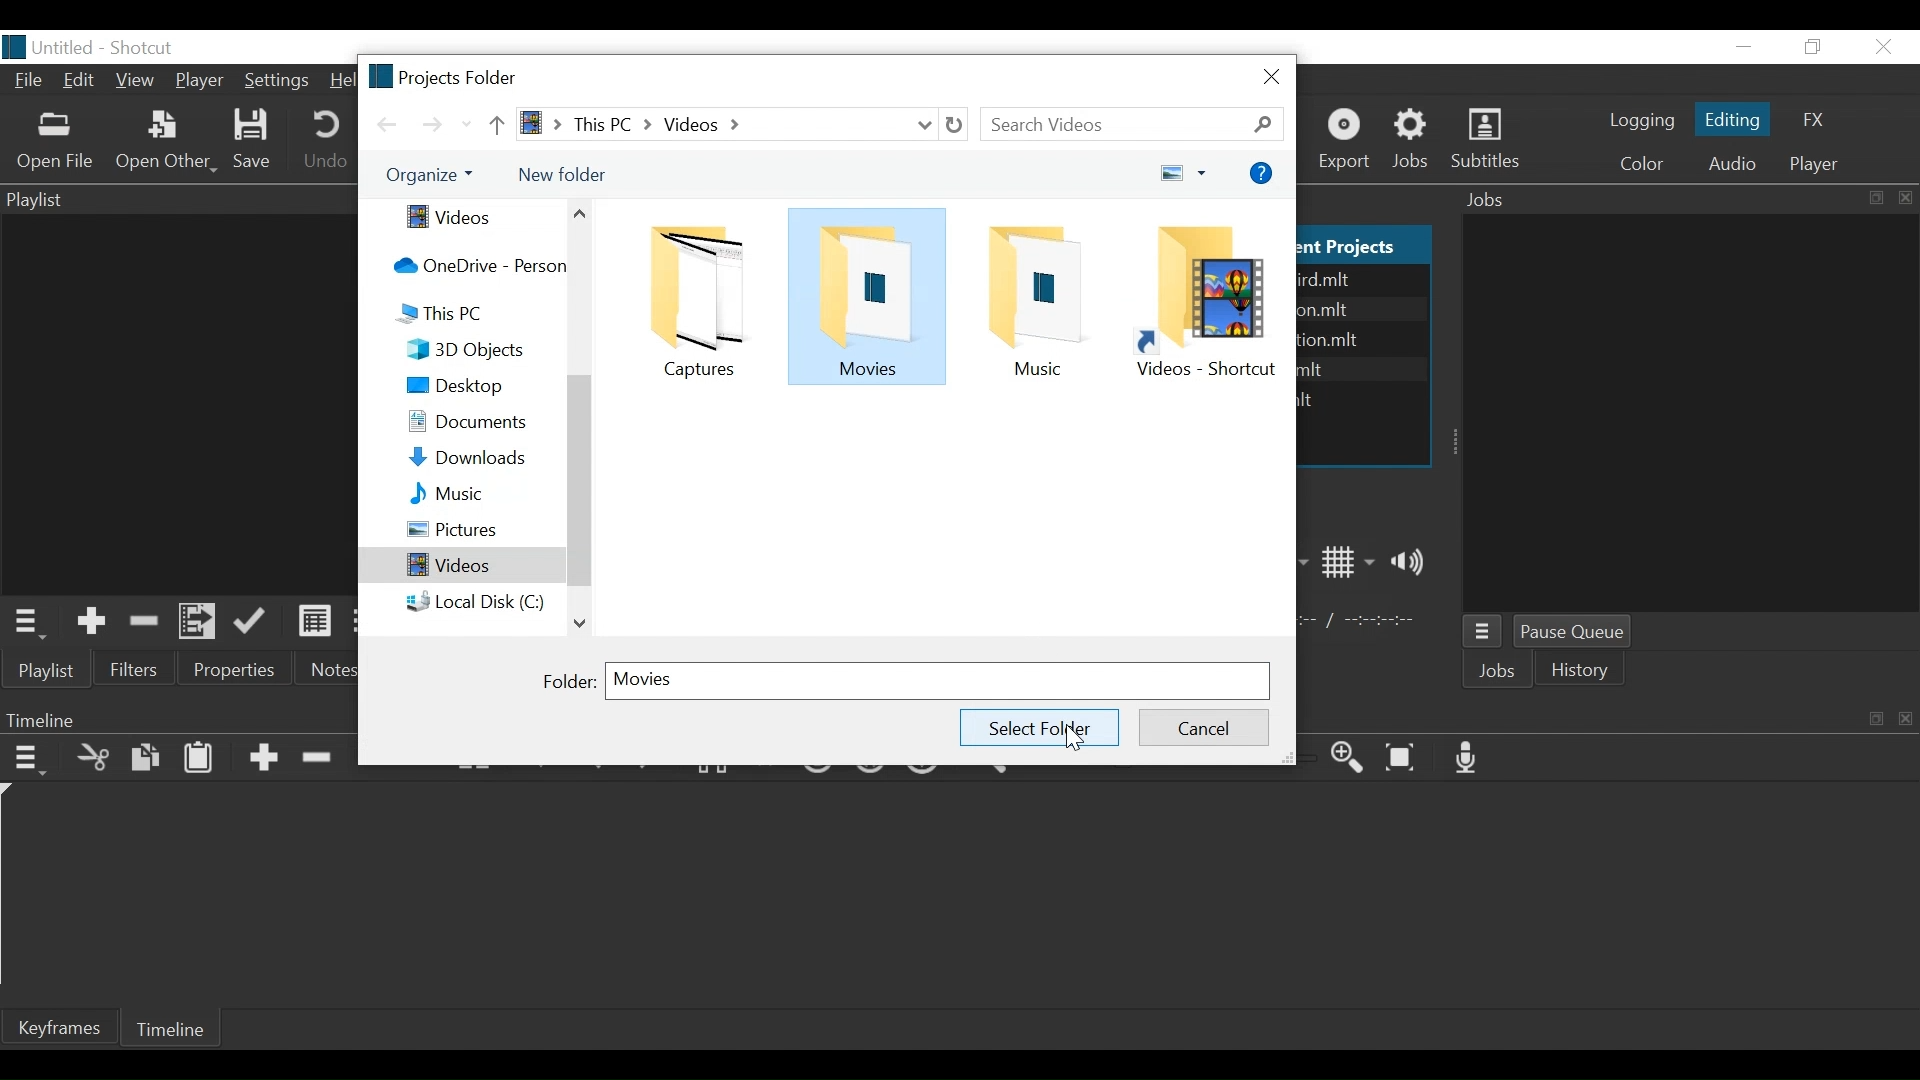  What do you see at coordinates (236, 668) in the screenshot?
I see `Properties` at bounding box center [236, 668].